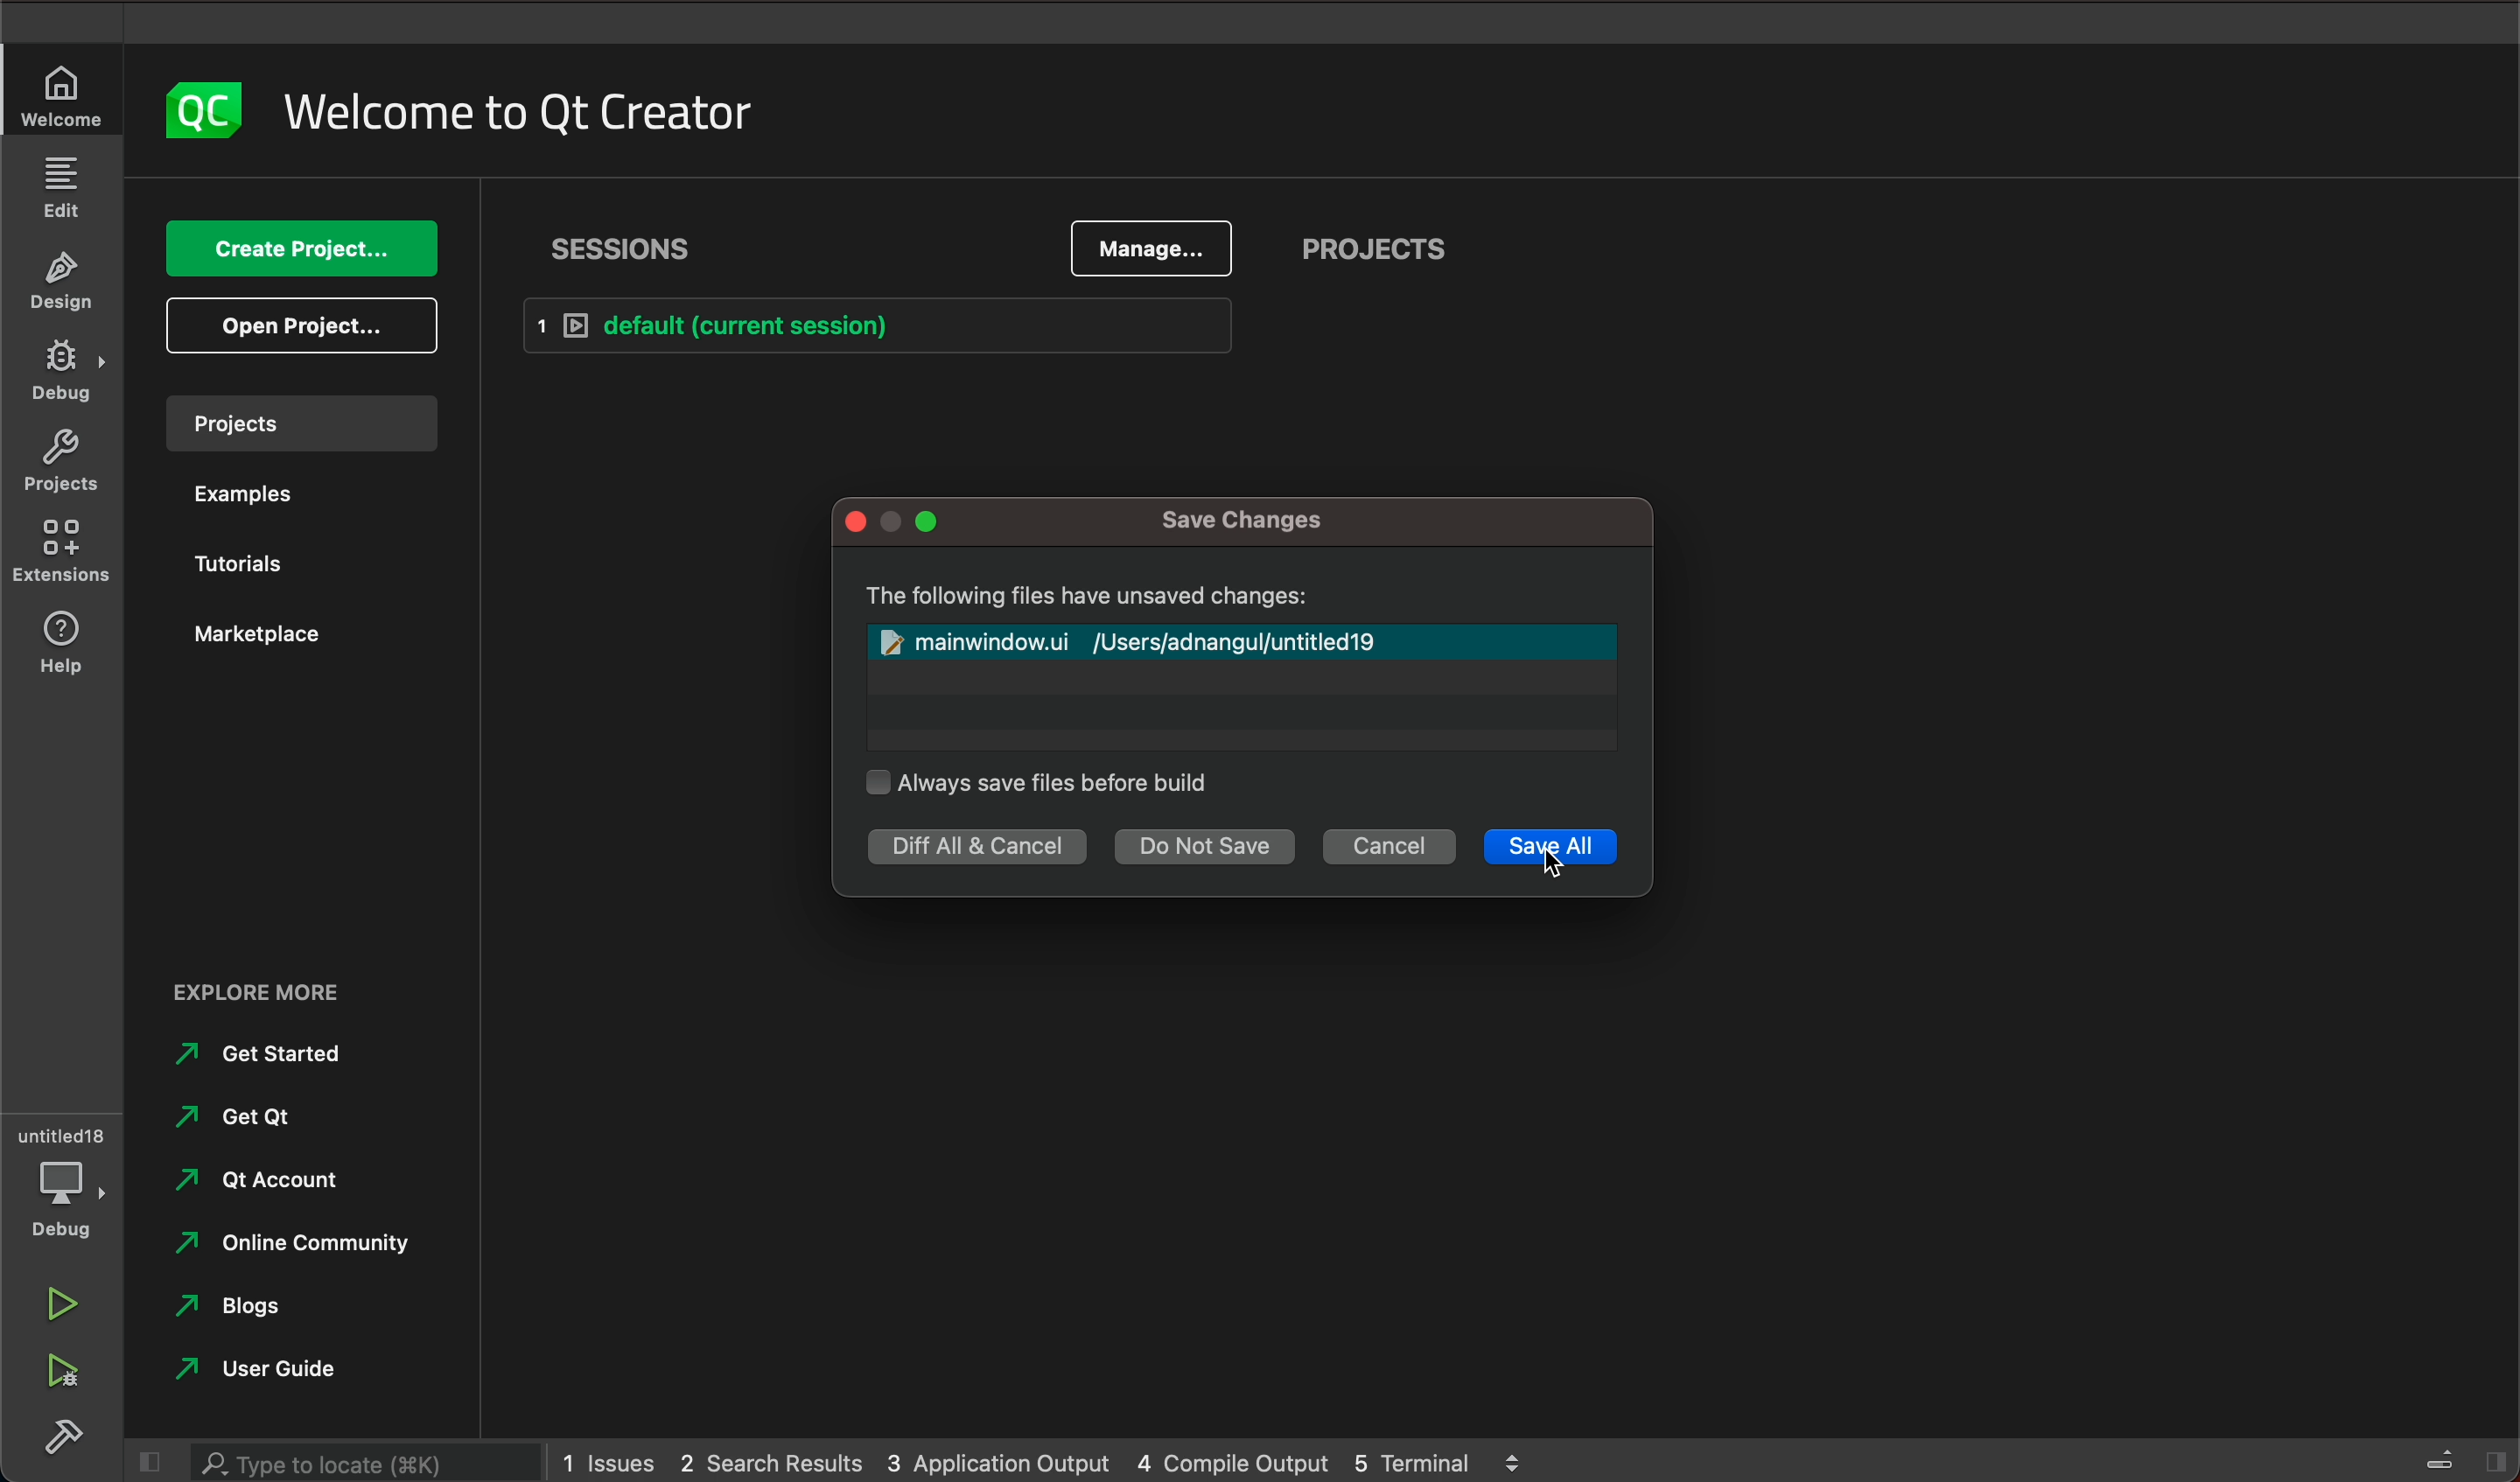  Describe the element at coordinates (366, 1461) in the screenshot. I see `search` at that location.